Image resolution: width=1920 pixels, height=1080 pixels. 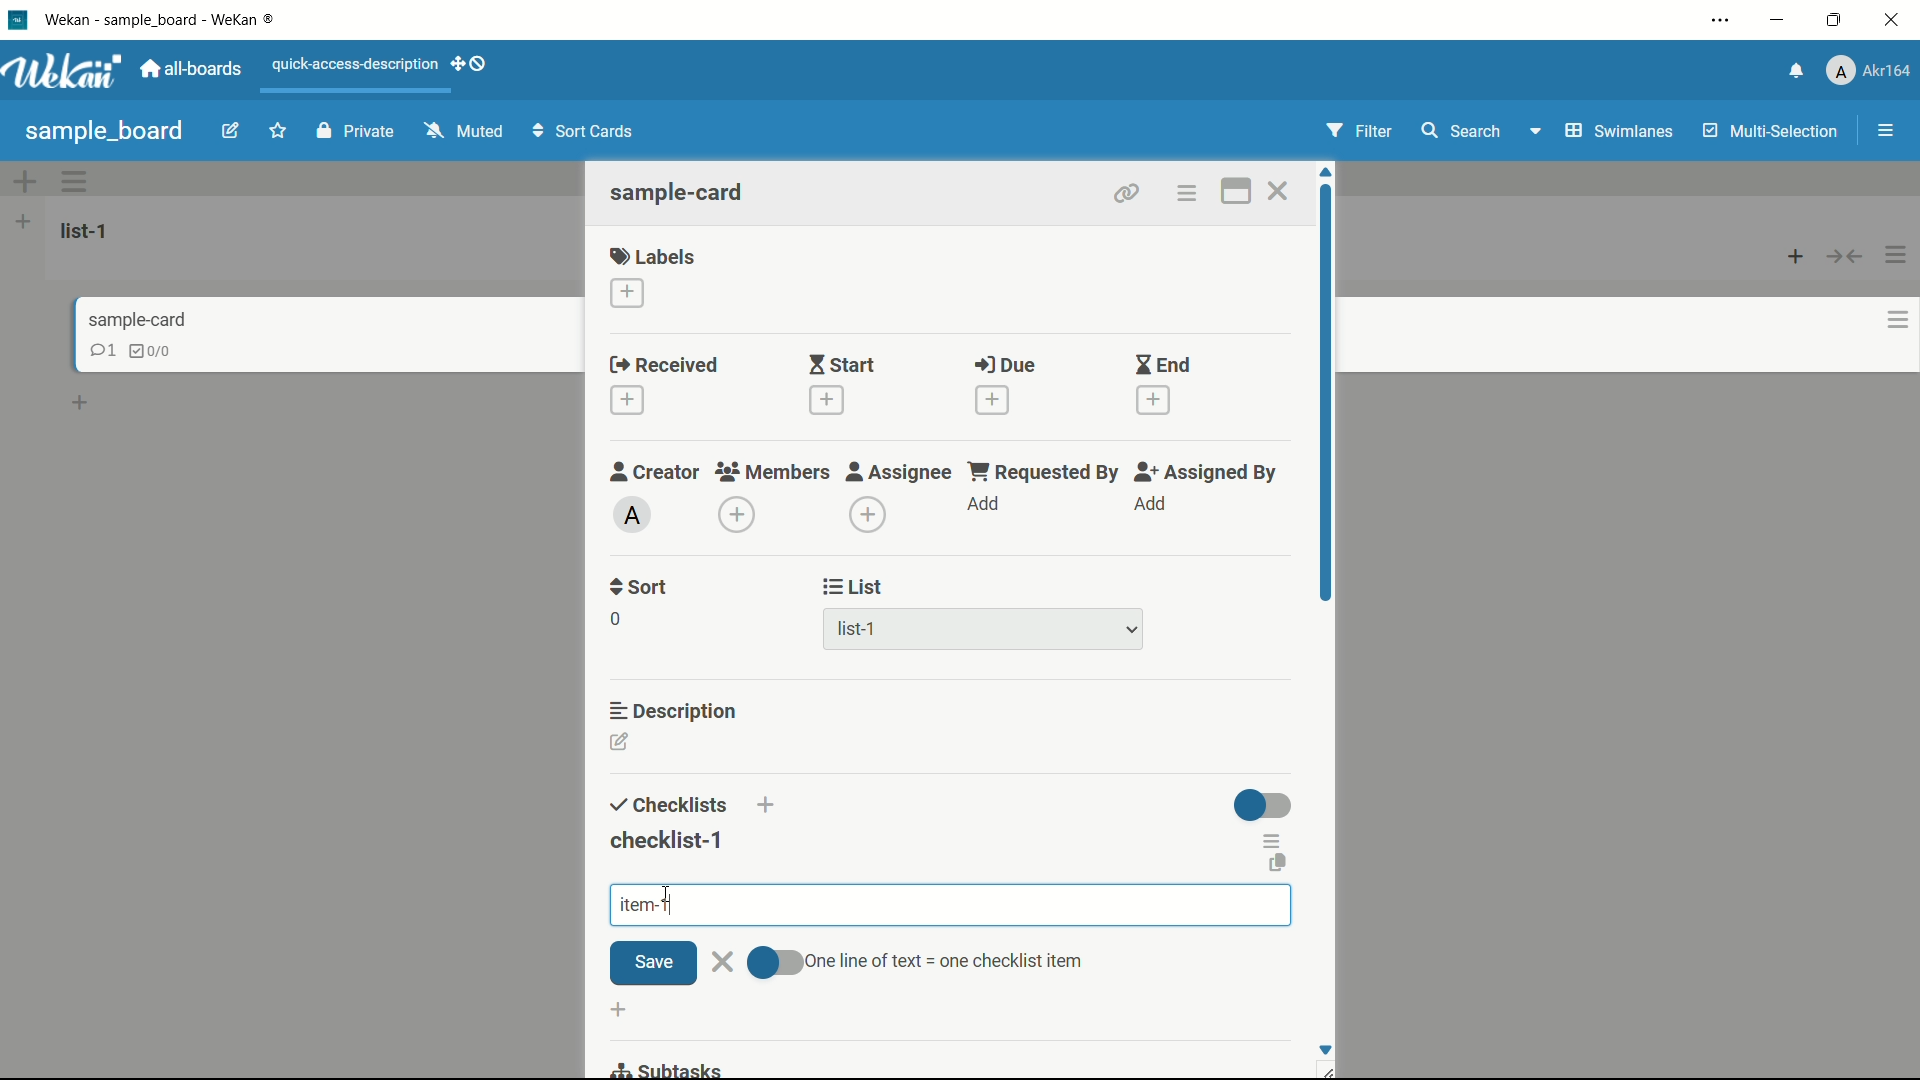 What do you see at coordinates (1127, 195) in the screenshot?
I see `copy card link to clipboard` at bounding box center [1127, 195].